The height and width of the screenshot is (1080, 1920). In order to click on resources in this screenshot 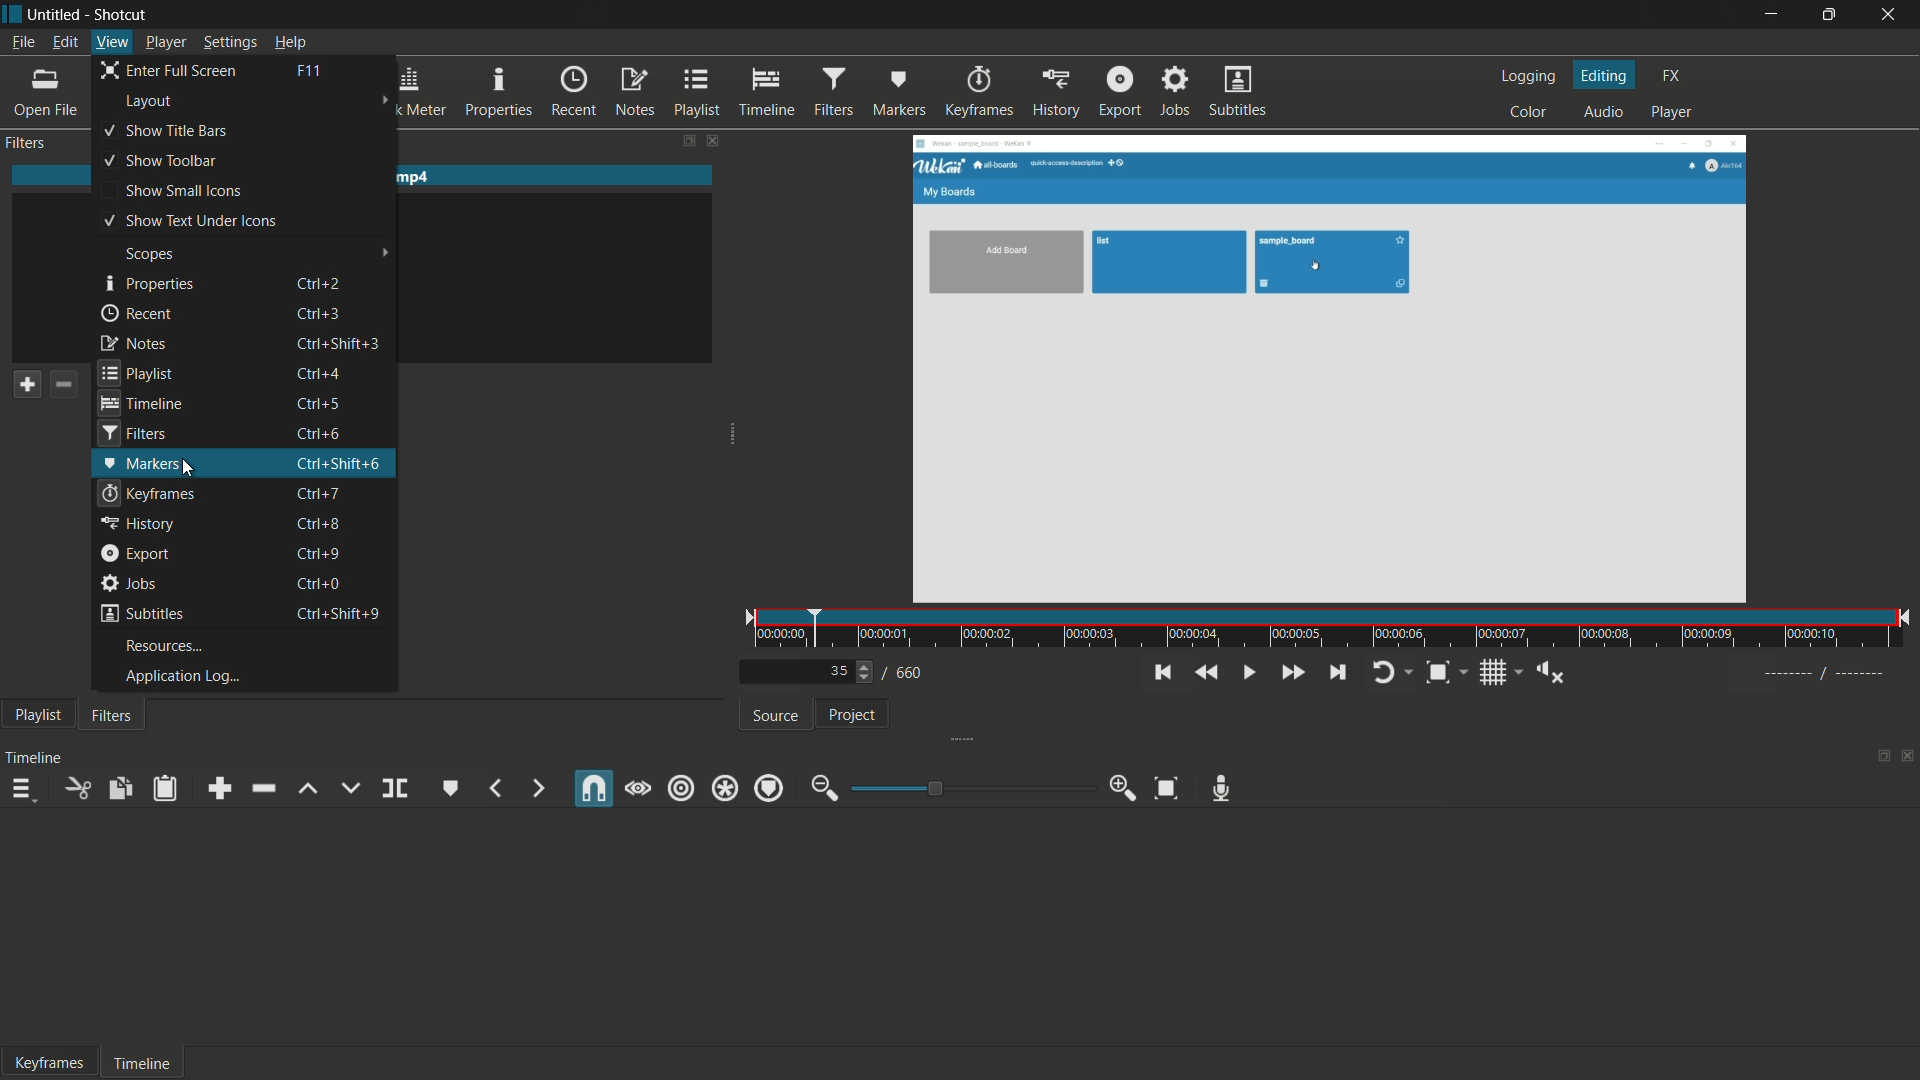, I will do `click(165, 646)`.